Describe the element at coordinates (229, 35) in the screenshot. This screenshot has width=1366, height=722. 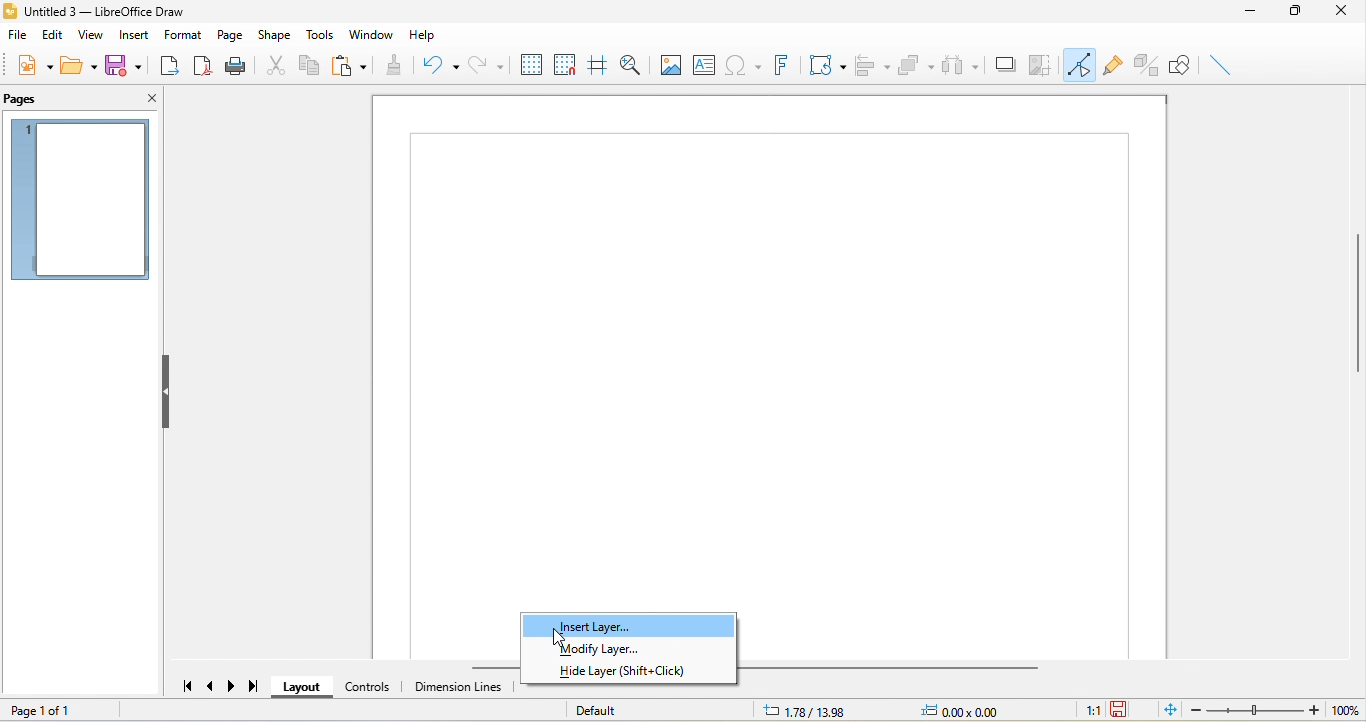
I see `page` at that location.